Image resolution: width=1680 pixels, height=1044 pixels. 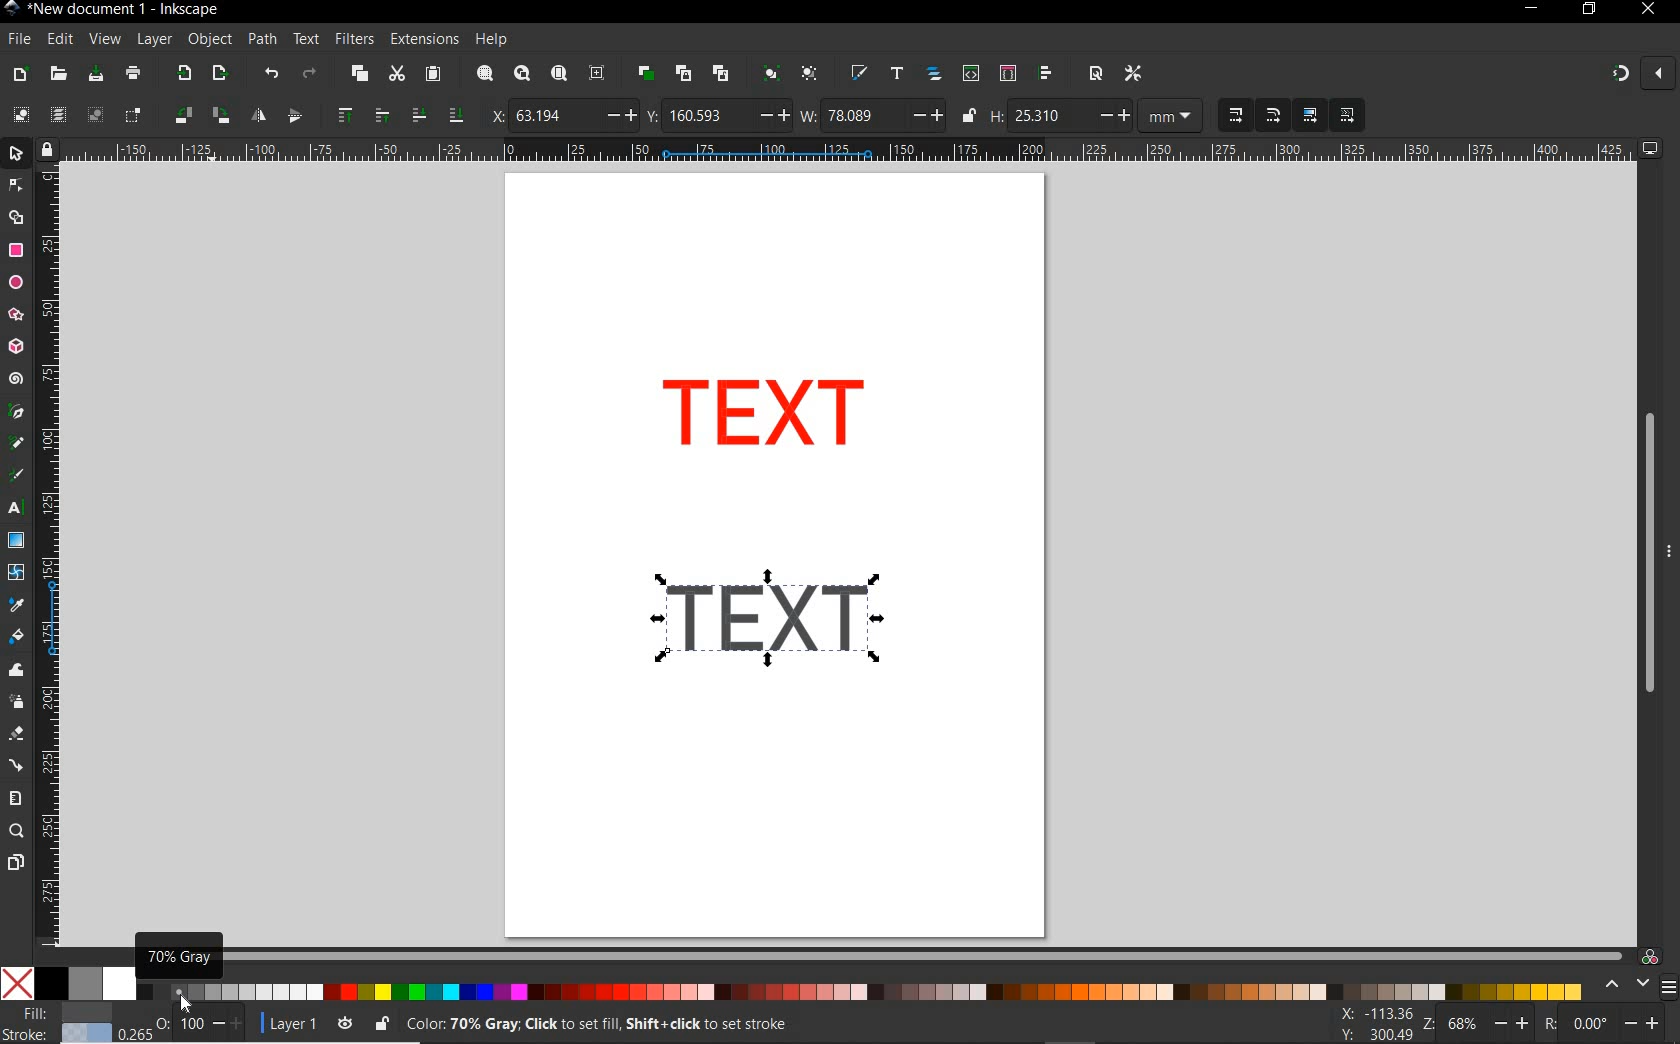 What do you see at coordinates (21, 115) in the screenshot?
I see `select all` at bounding box center [21, 115].